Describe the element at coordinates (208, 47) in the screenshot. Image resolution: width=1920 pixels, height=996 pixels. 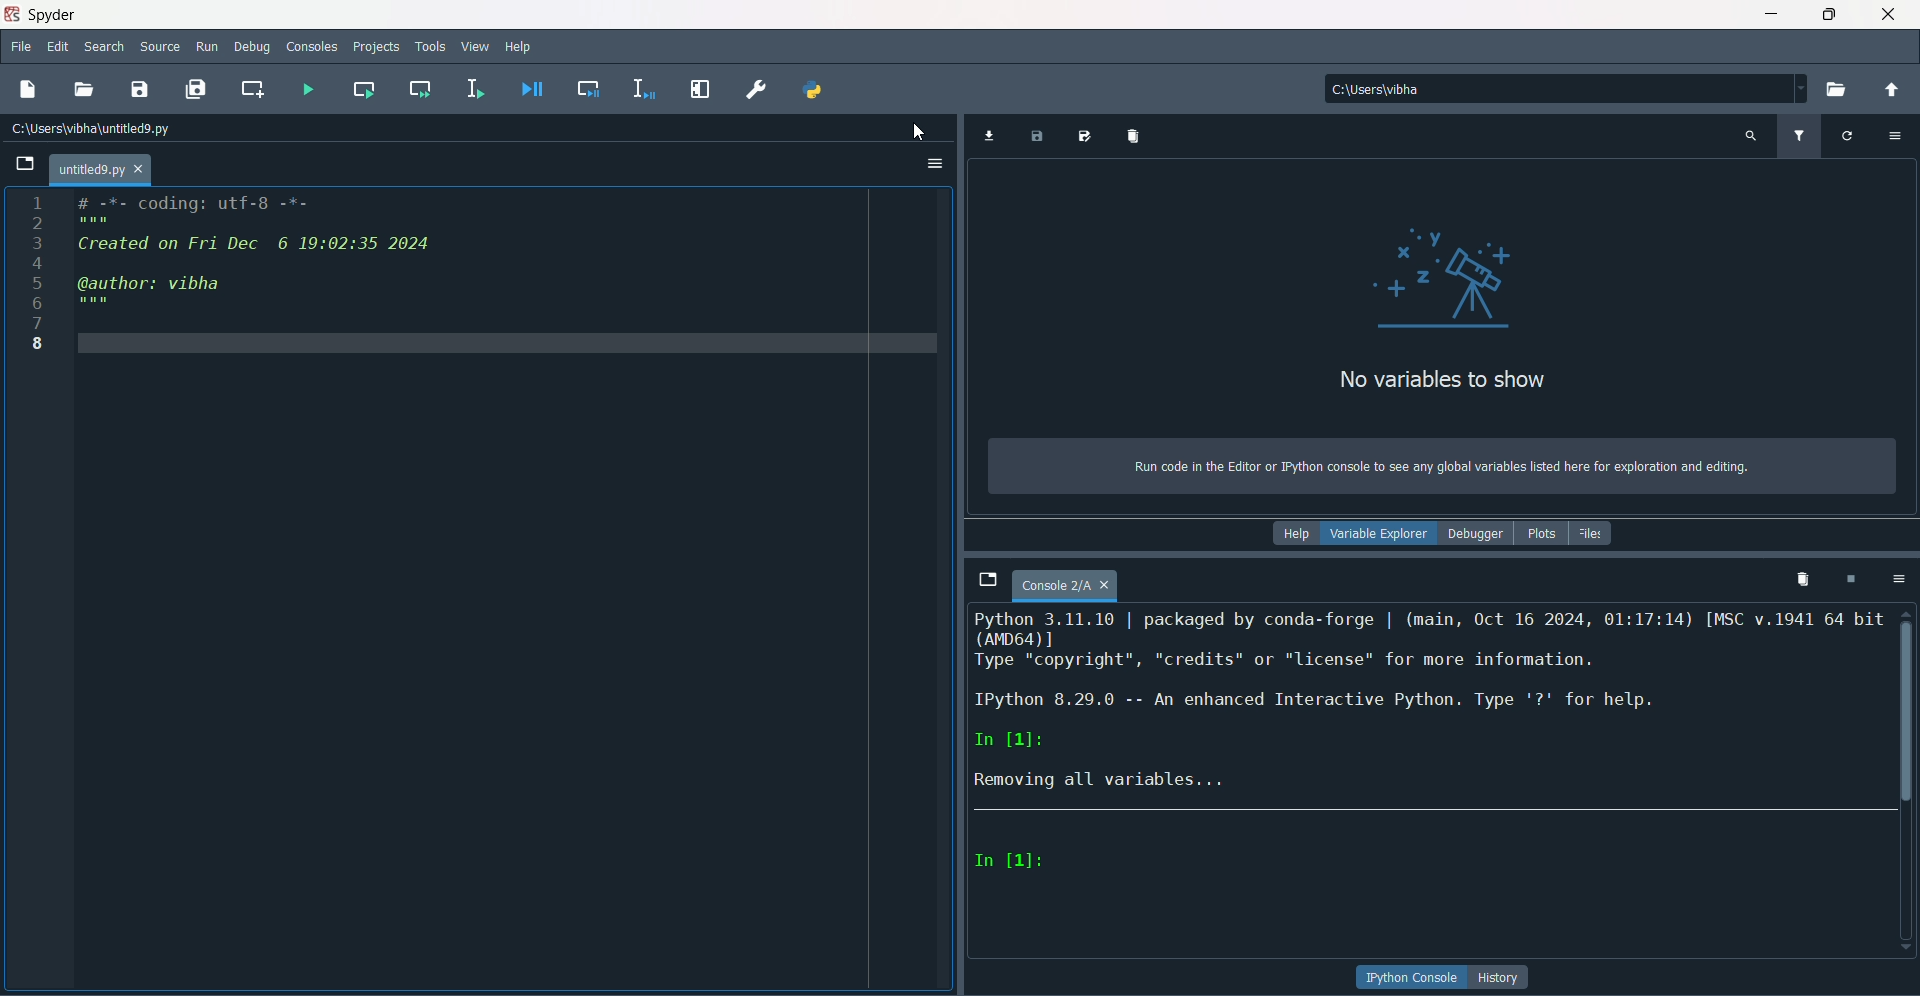
I see `run` at that location.